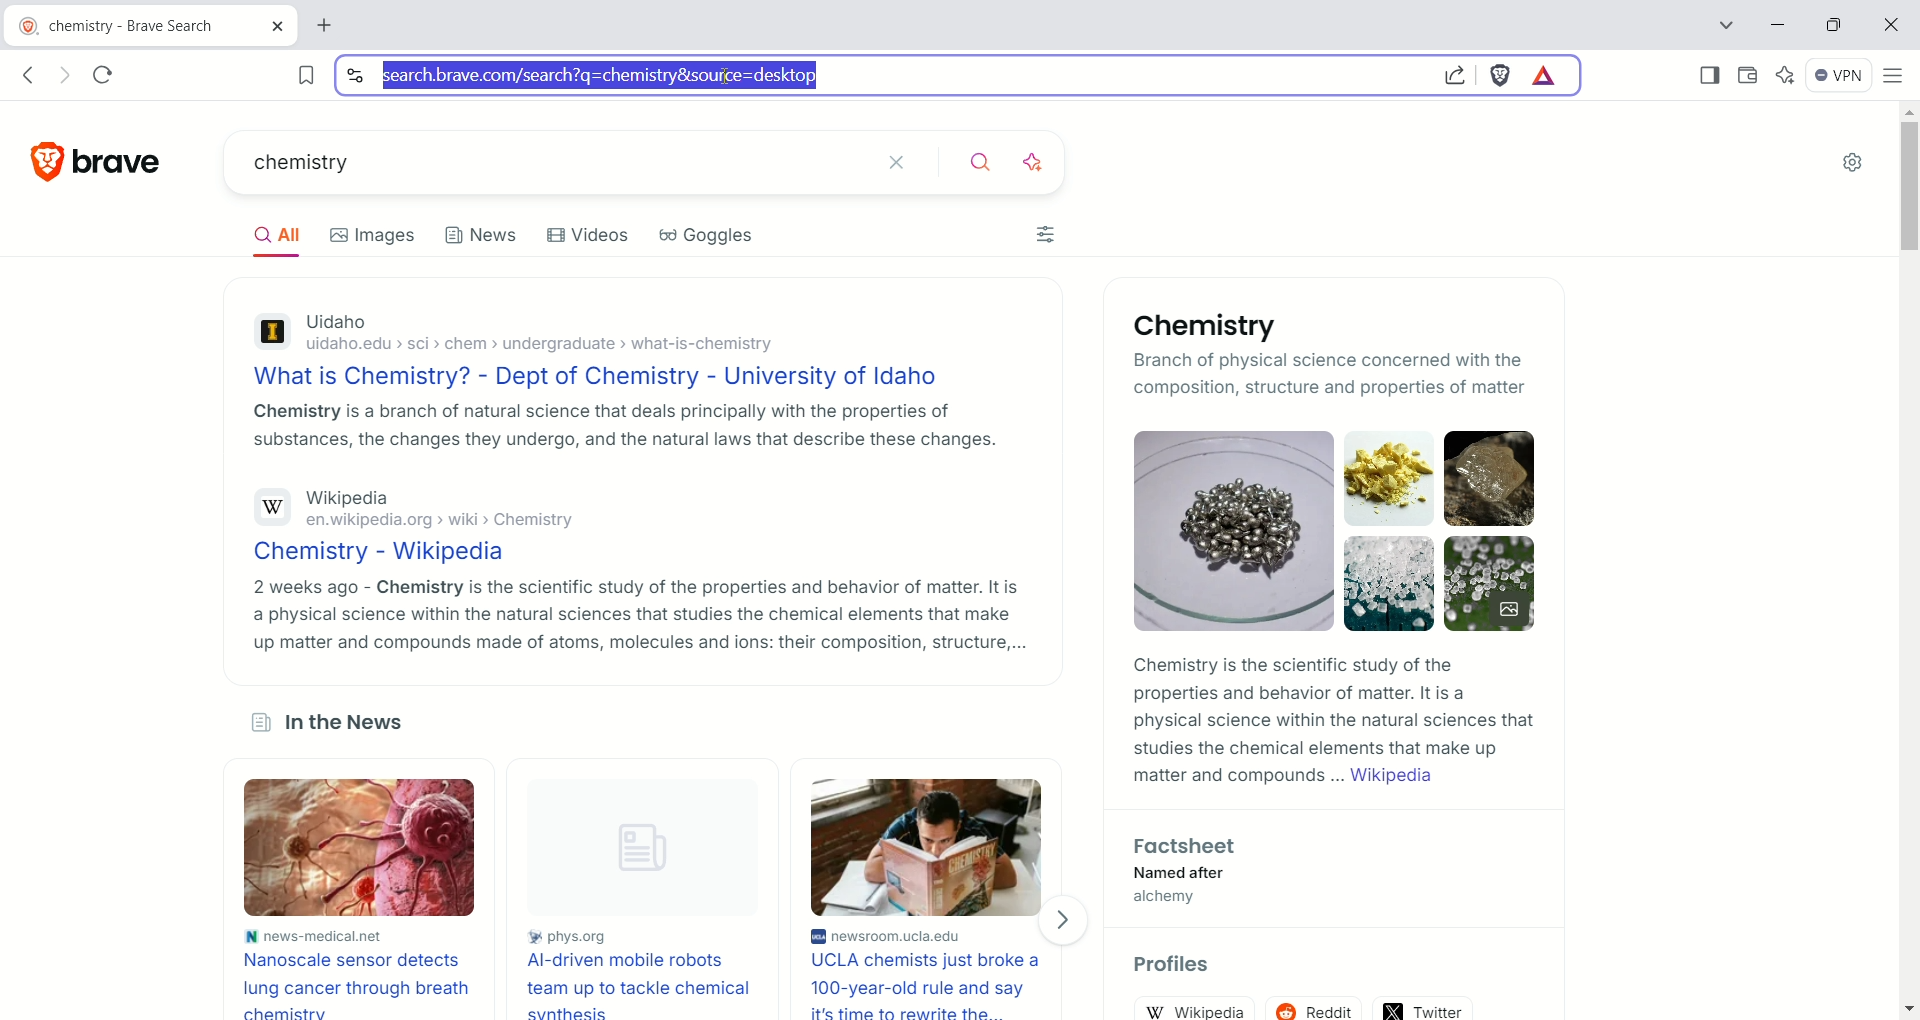 This screenshot has height=1020, width=1920. What do you see at coordinates (270, 335) in the screenshot?
I see `uidaho logo` at bounding box center [270, 335].